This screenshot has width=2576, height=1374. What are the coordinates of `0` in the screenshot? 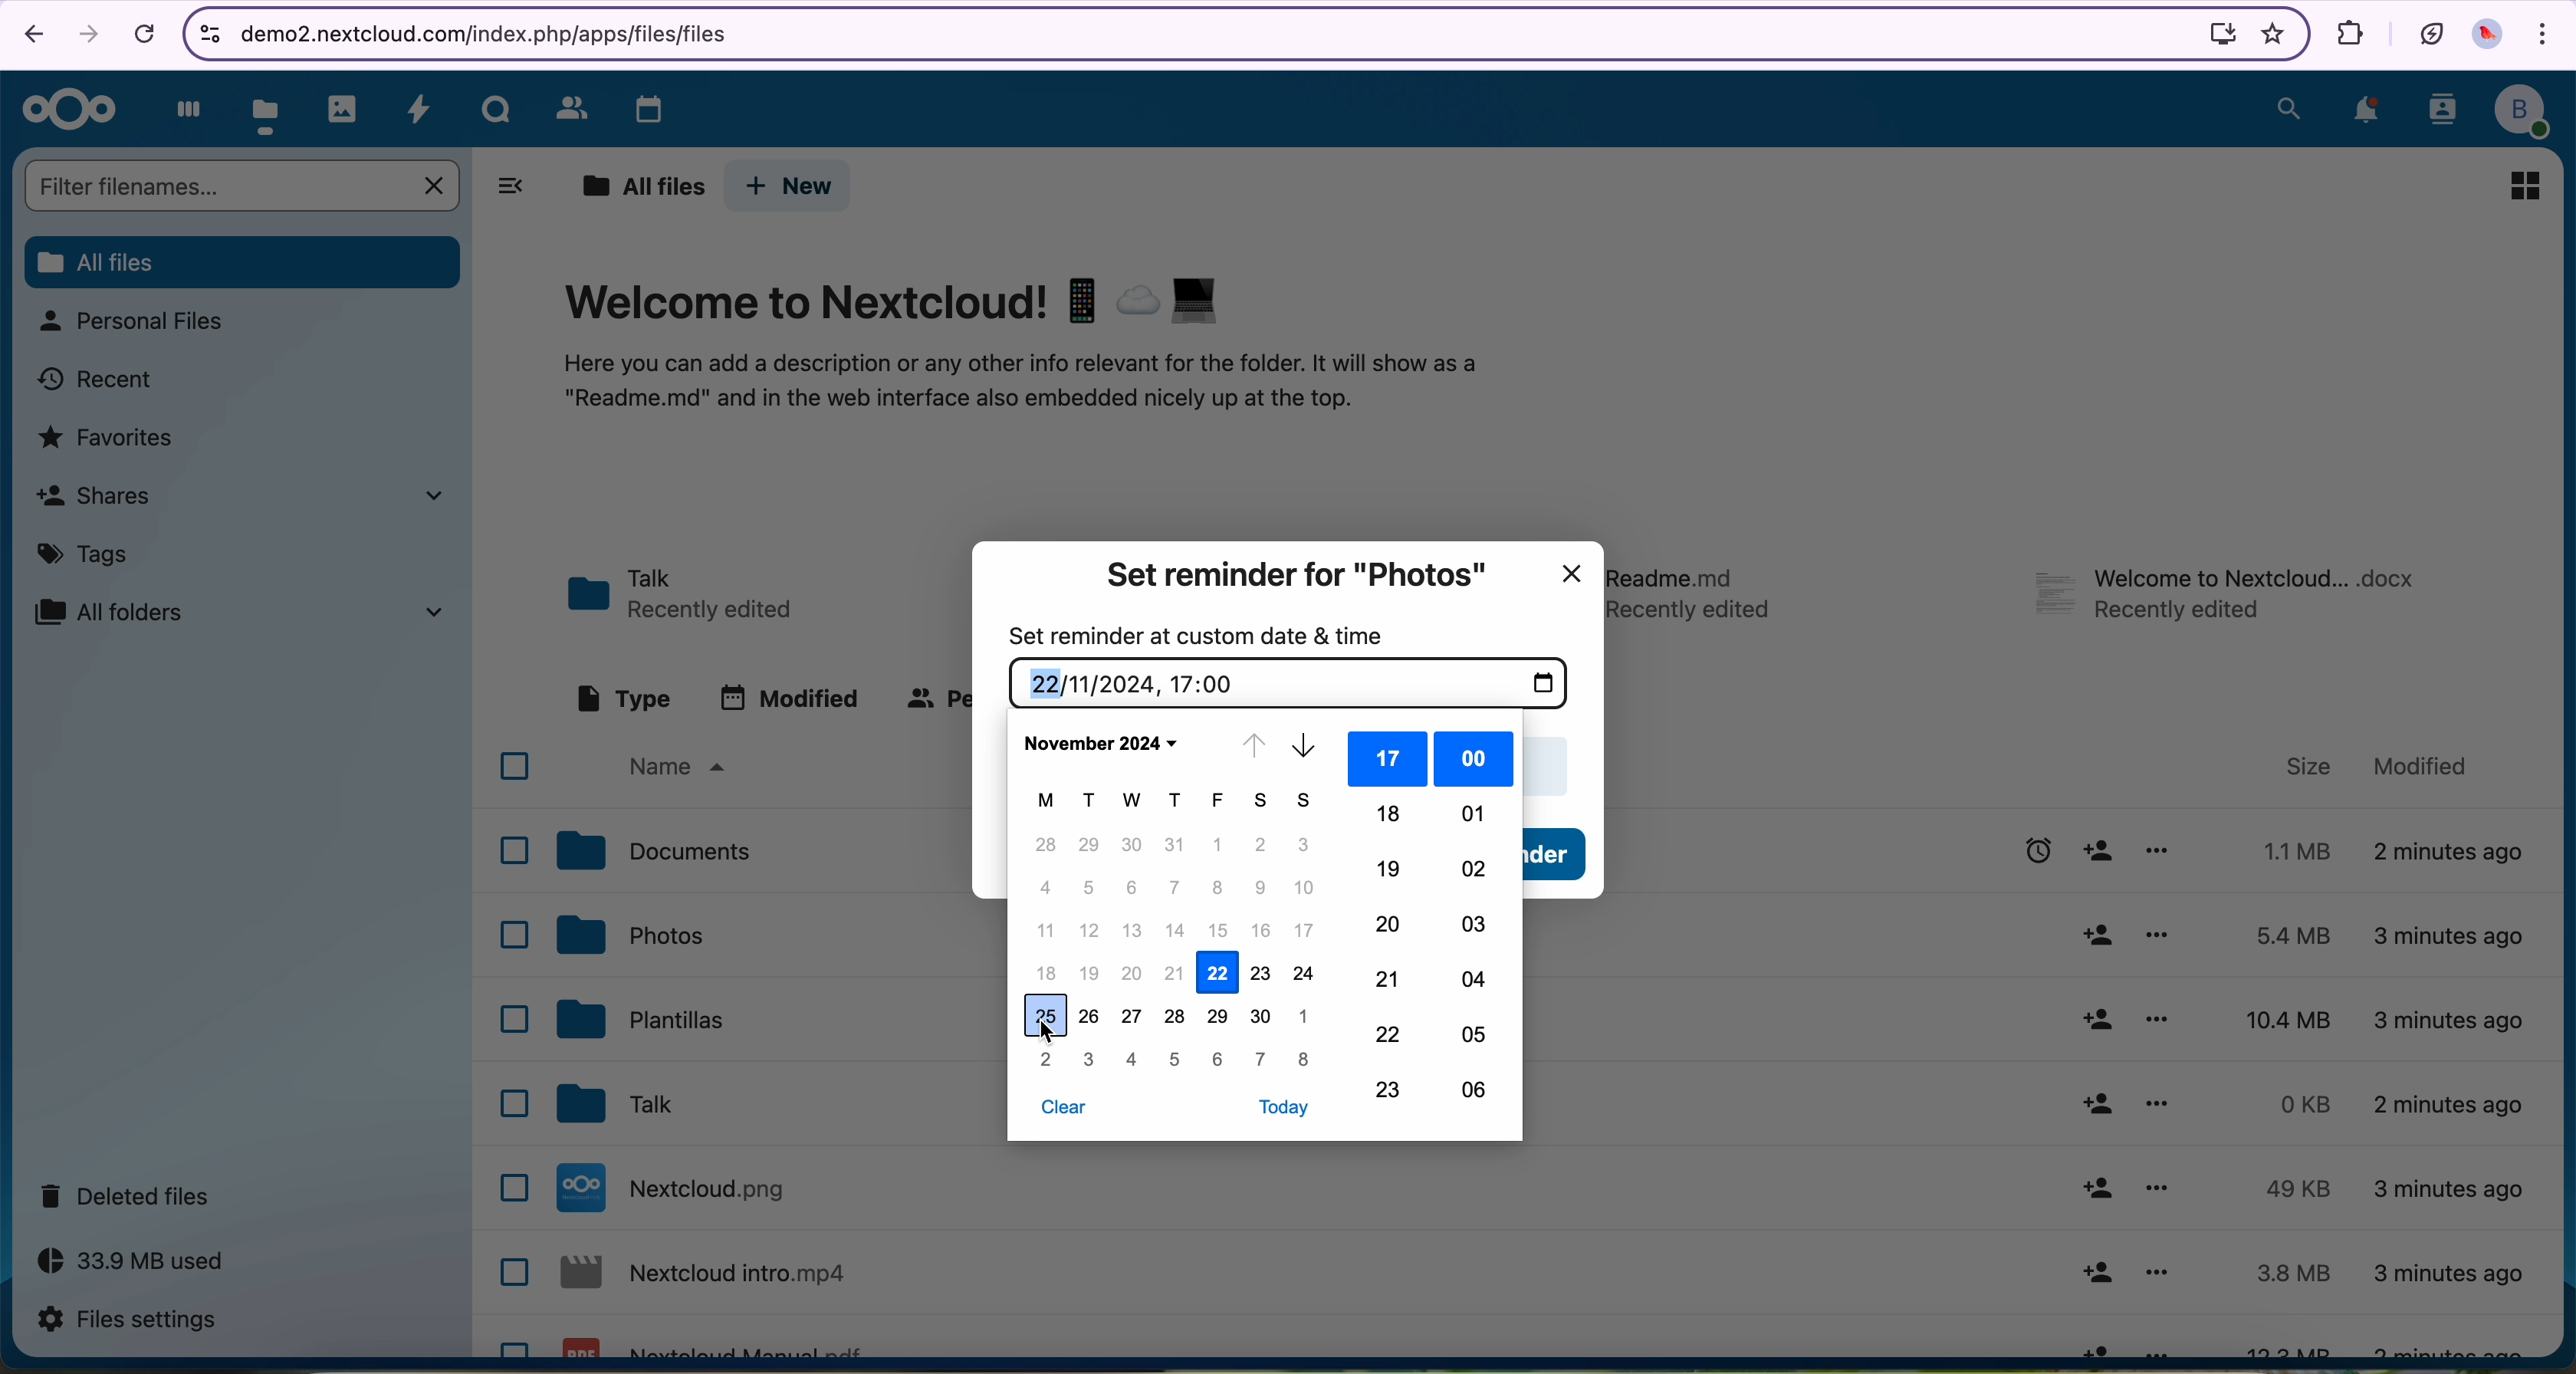 It's located at (2289, 1104).